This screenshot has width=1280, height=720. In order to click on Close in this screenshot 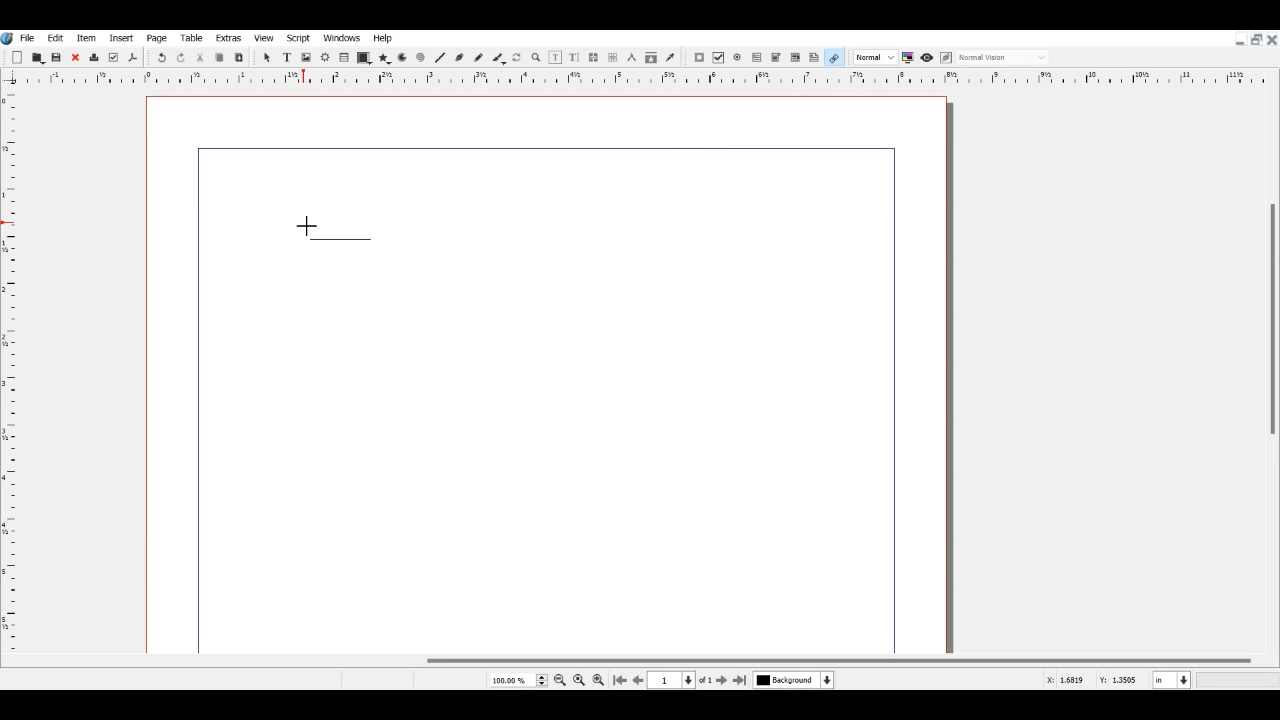, I will do `click(75, 58)`.